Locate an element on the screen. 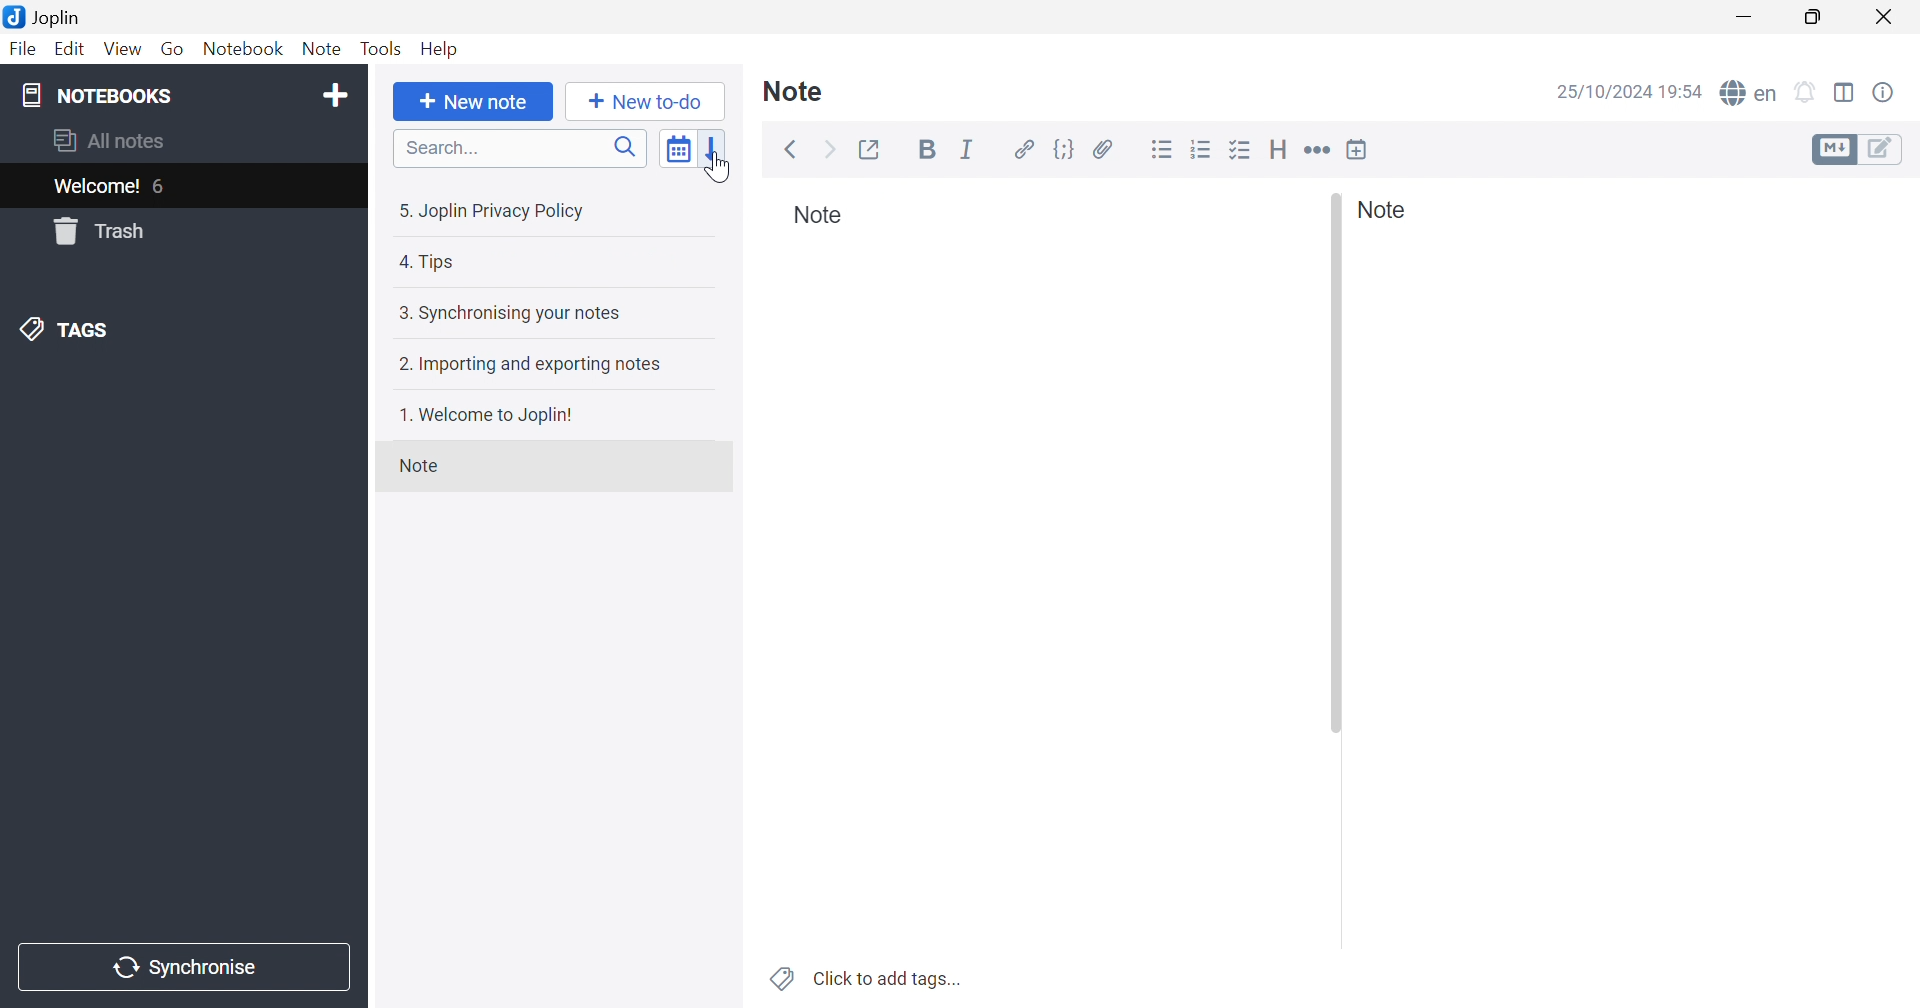 Image resolution: width=1920 pixels, height=1008 pixels. Bold is located at coordinates (929, 153).